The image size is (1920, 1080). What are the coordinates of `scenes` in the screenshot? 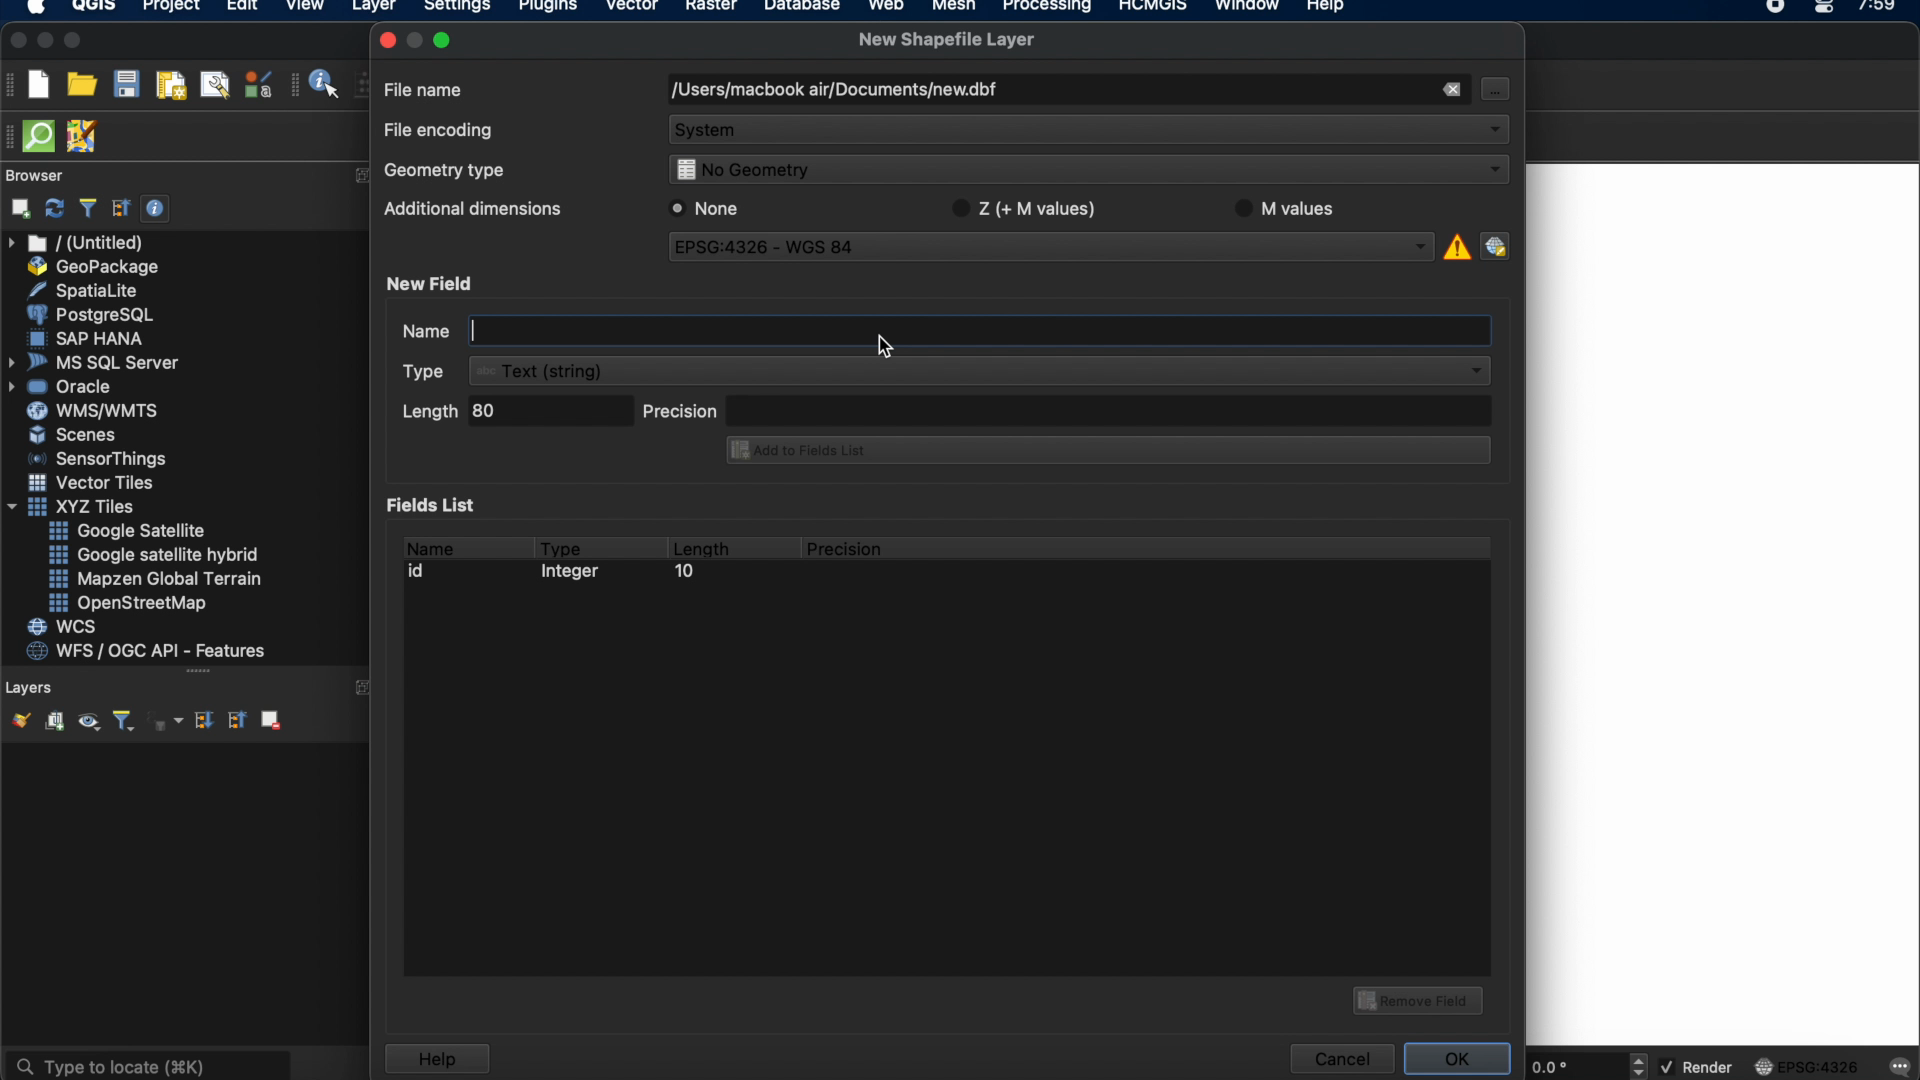 It's located at (74, 434).